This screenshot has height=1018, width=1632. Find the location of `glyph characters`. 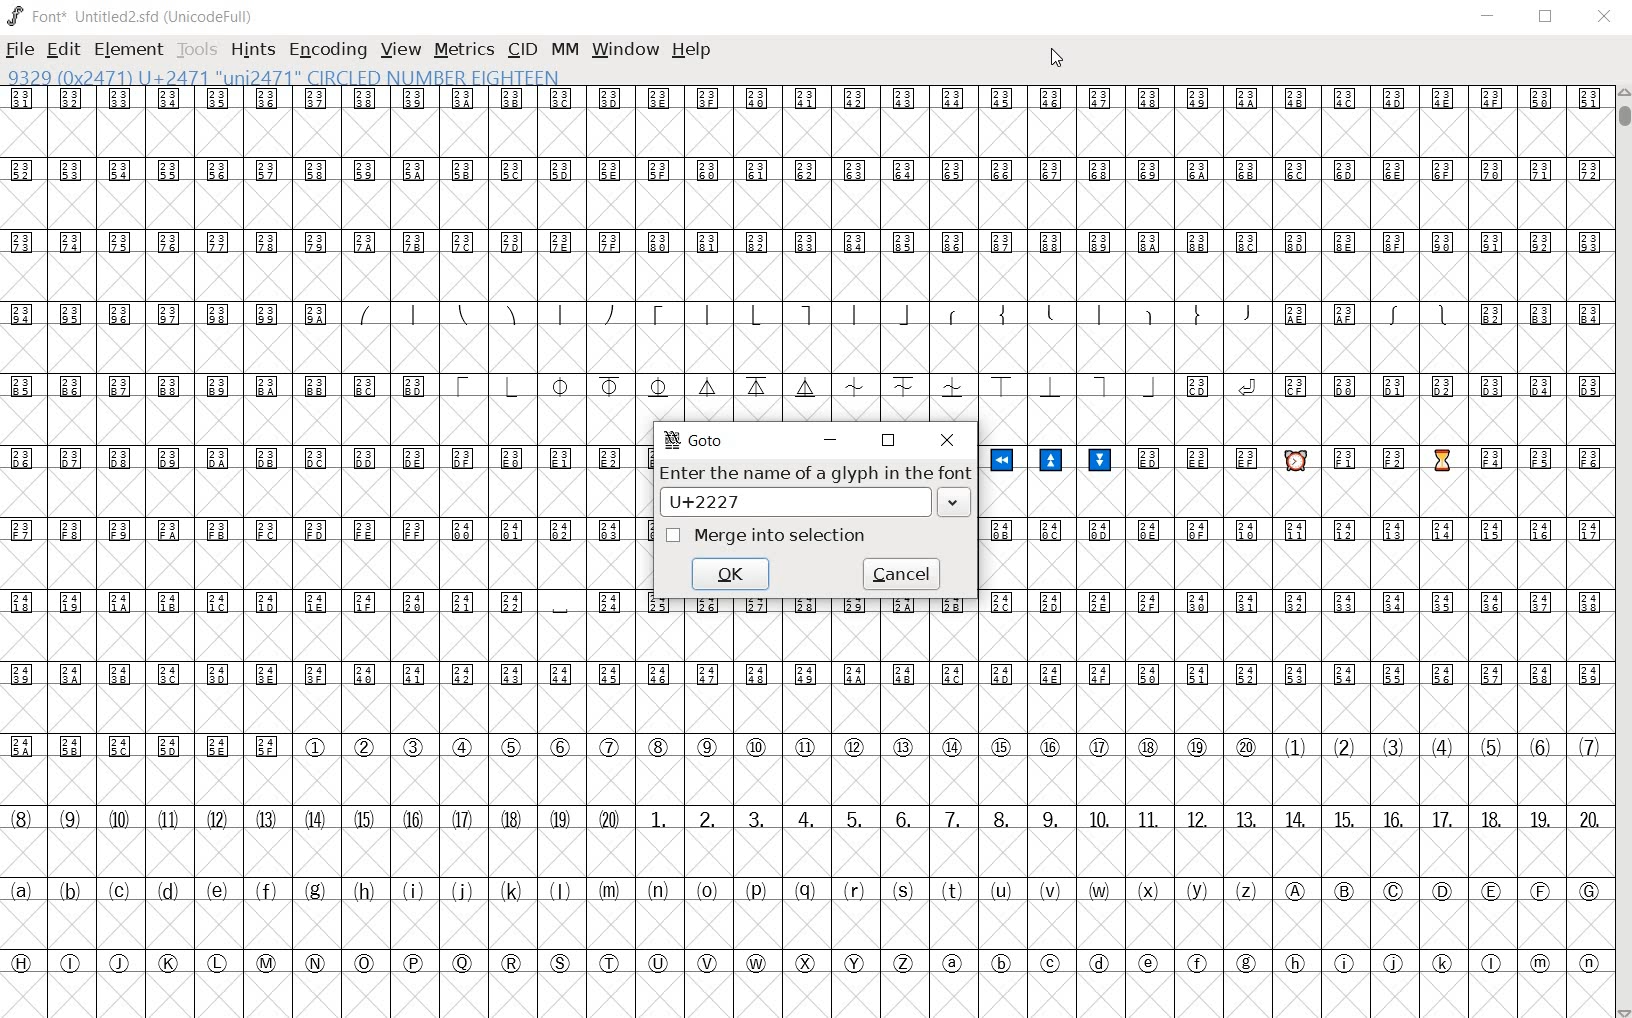

glyph characters is located at coordinates (1124, 839).